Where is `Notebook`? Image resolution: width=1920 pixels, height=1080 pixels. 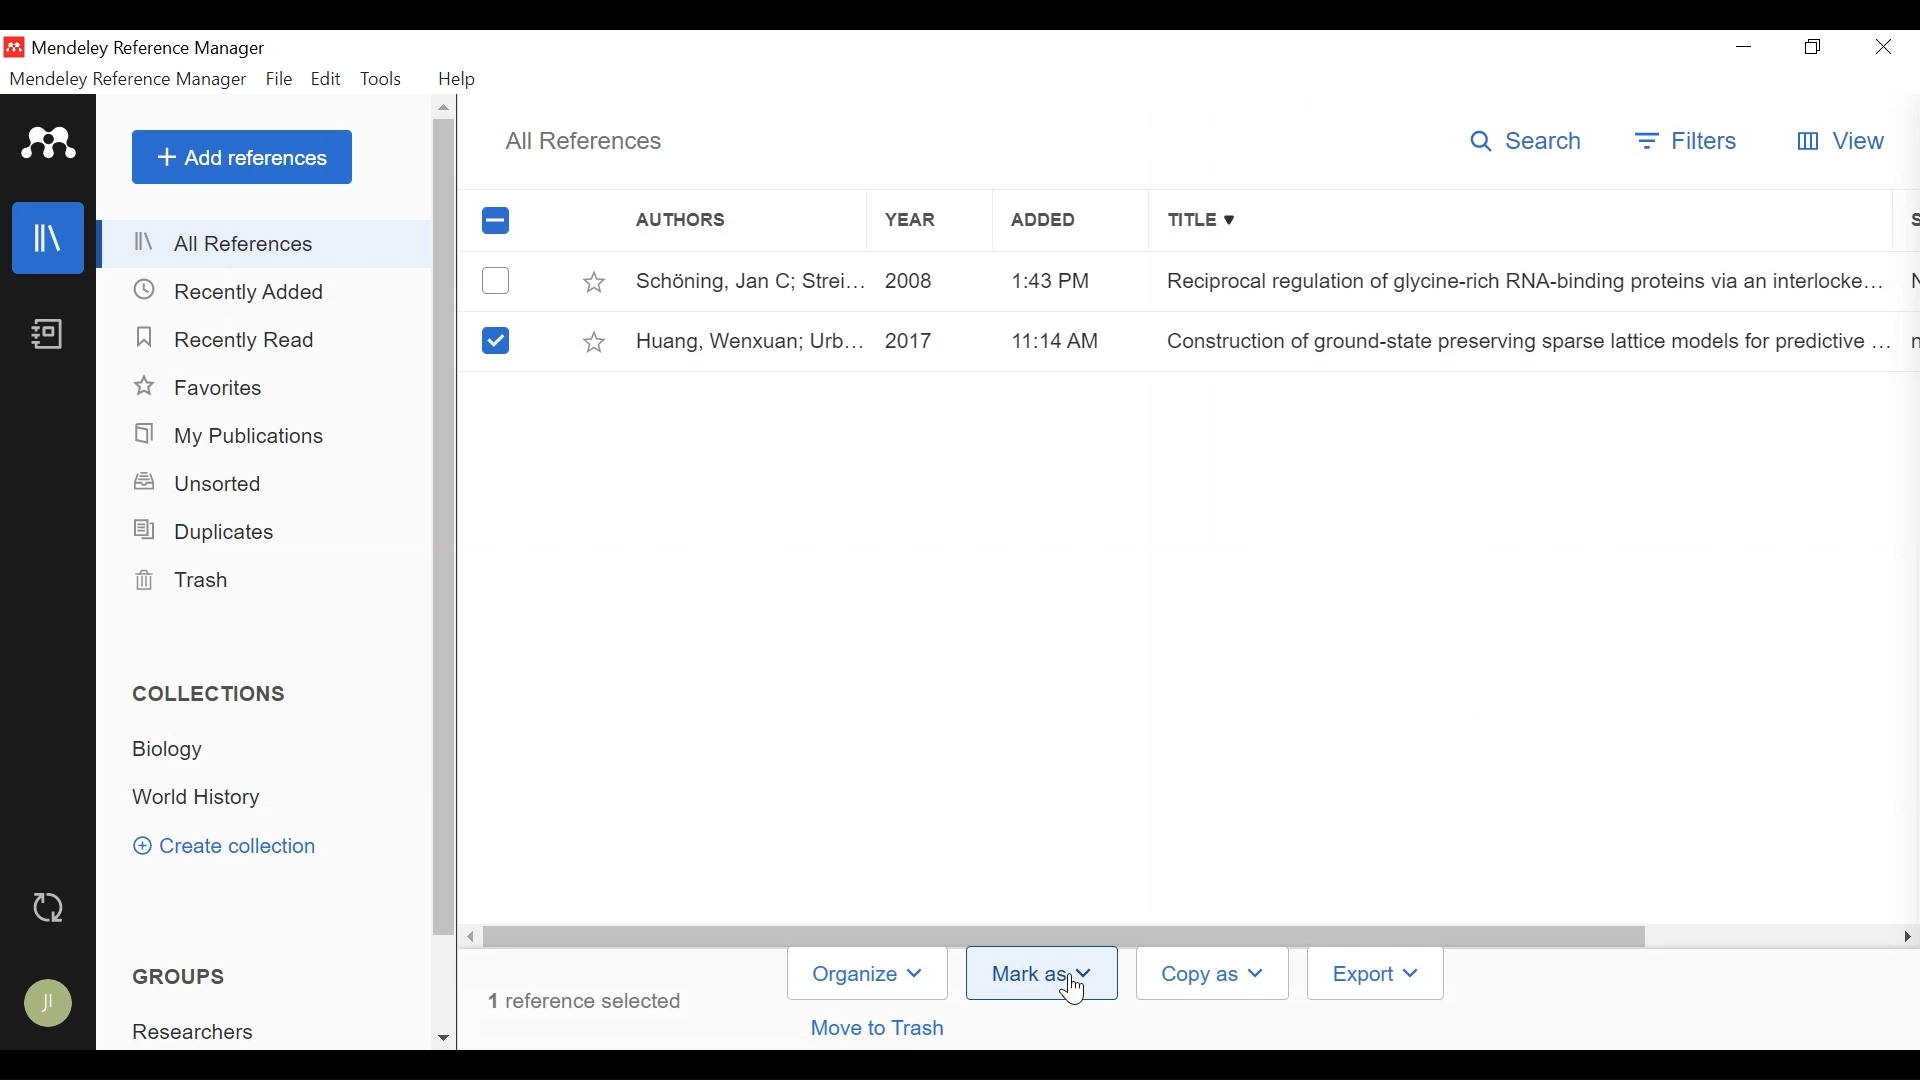 Notebook is located at coordinates (50, 337).